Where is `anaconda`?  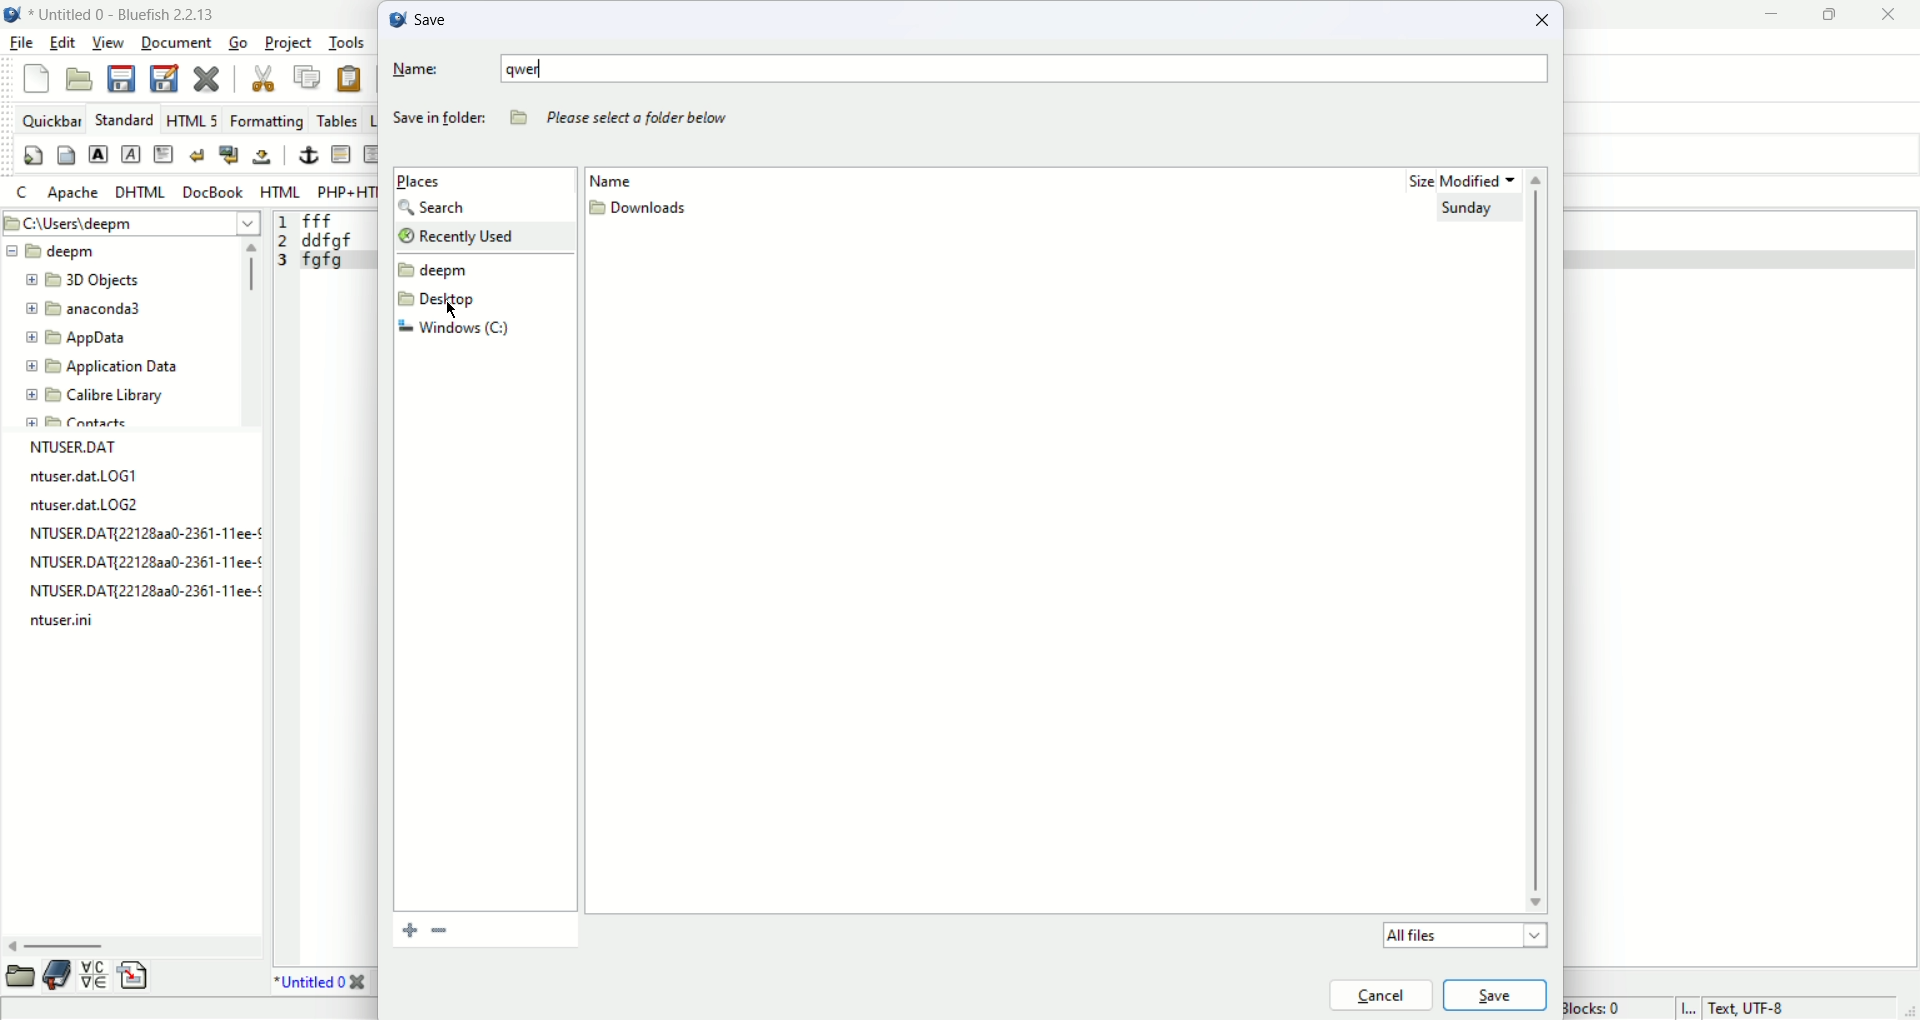
anaconda is located at coordinates (84, 310).